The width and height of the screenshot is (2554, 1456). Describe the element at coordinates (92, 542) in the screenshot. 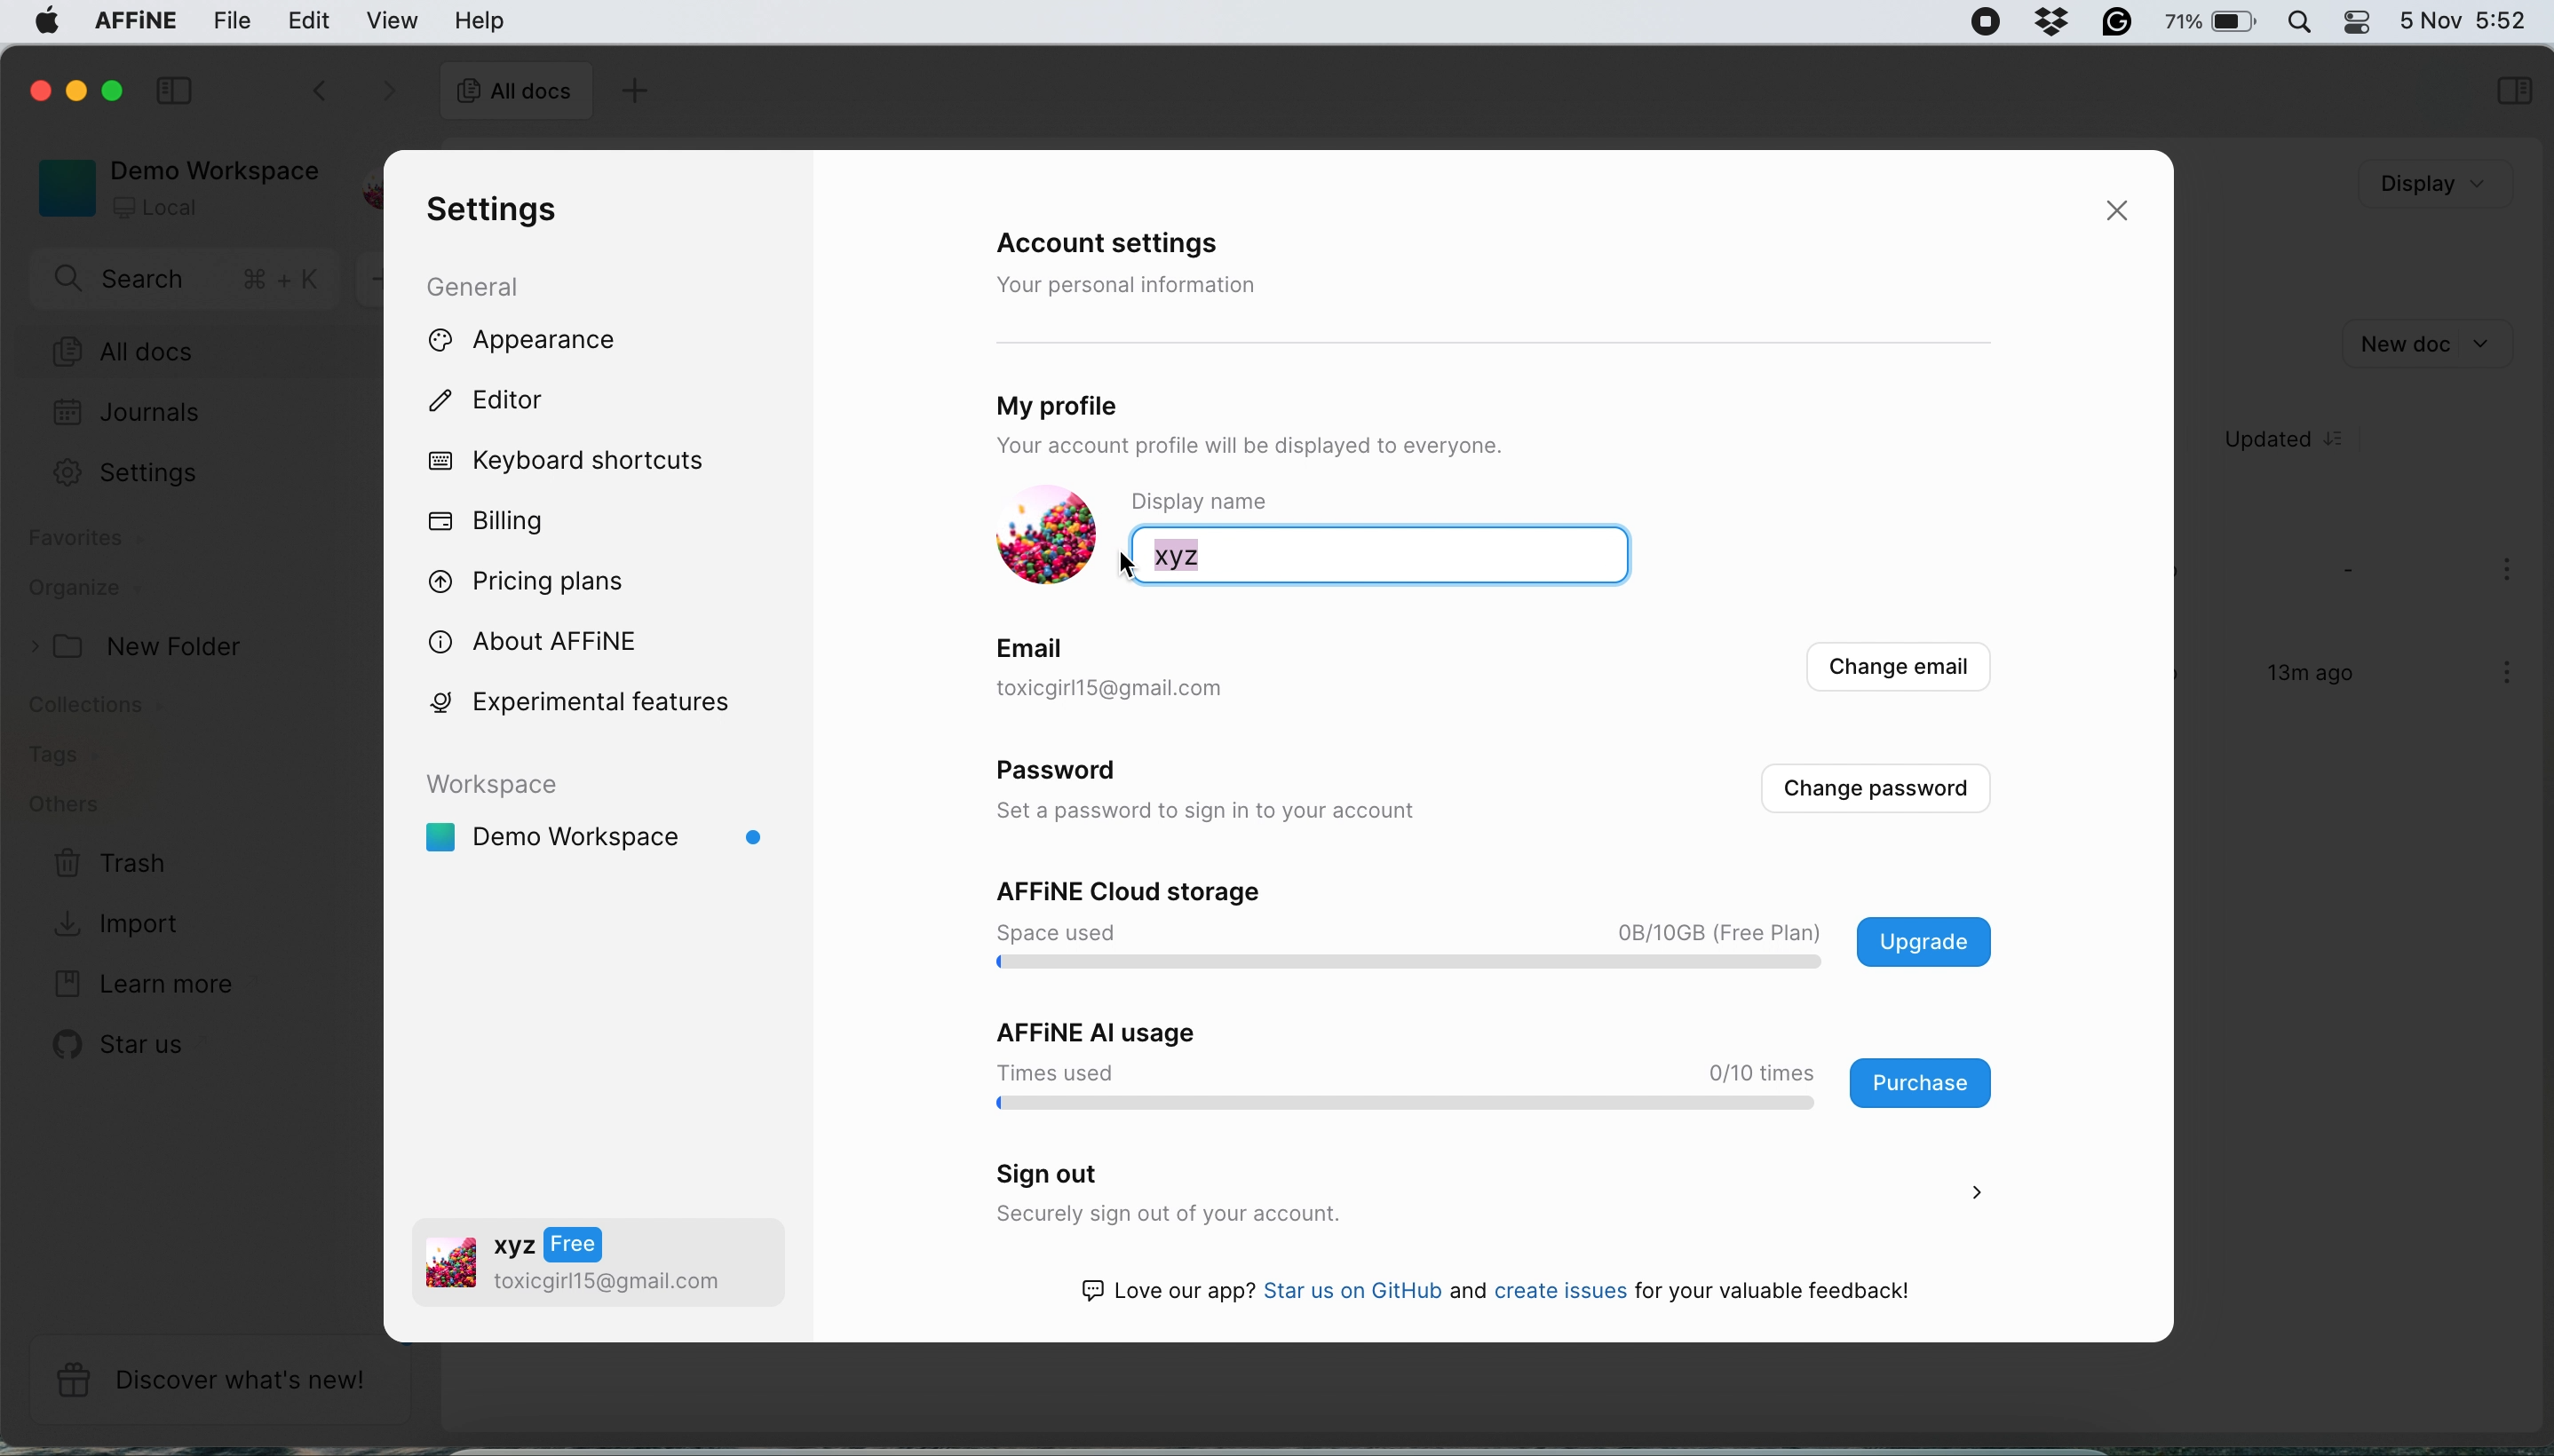

I see `favourites` at that location.